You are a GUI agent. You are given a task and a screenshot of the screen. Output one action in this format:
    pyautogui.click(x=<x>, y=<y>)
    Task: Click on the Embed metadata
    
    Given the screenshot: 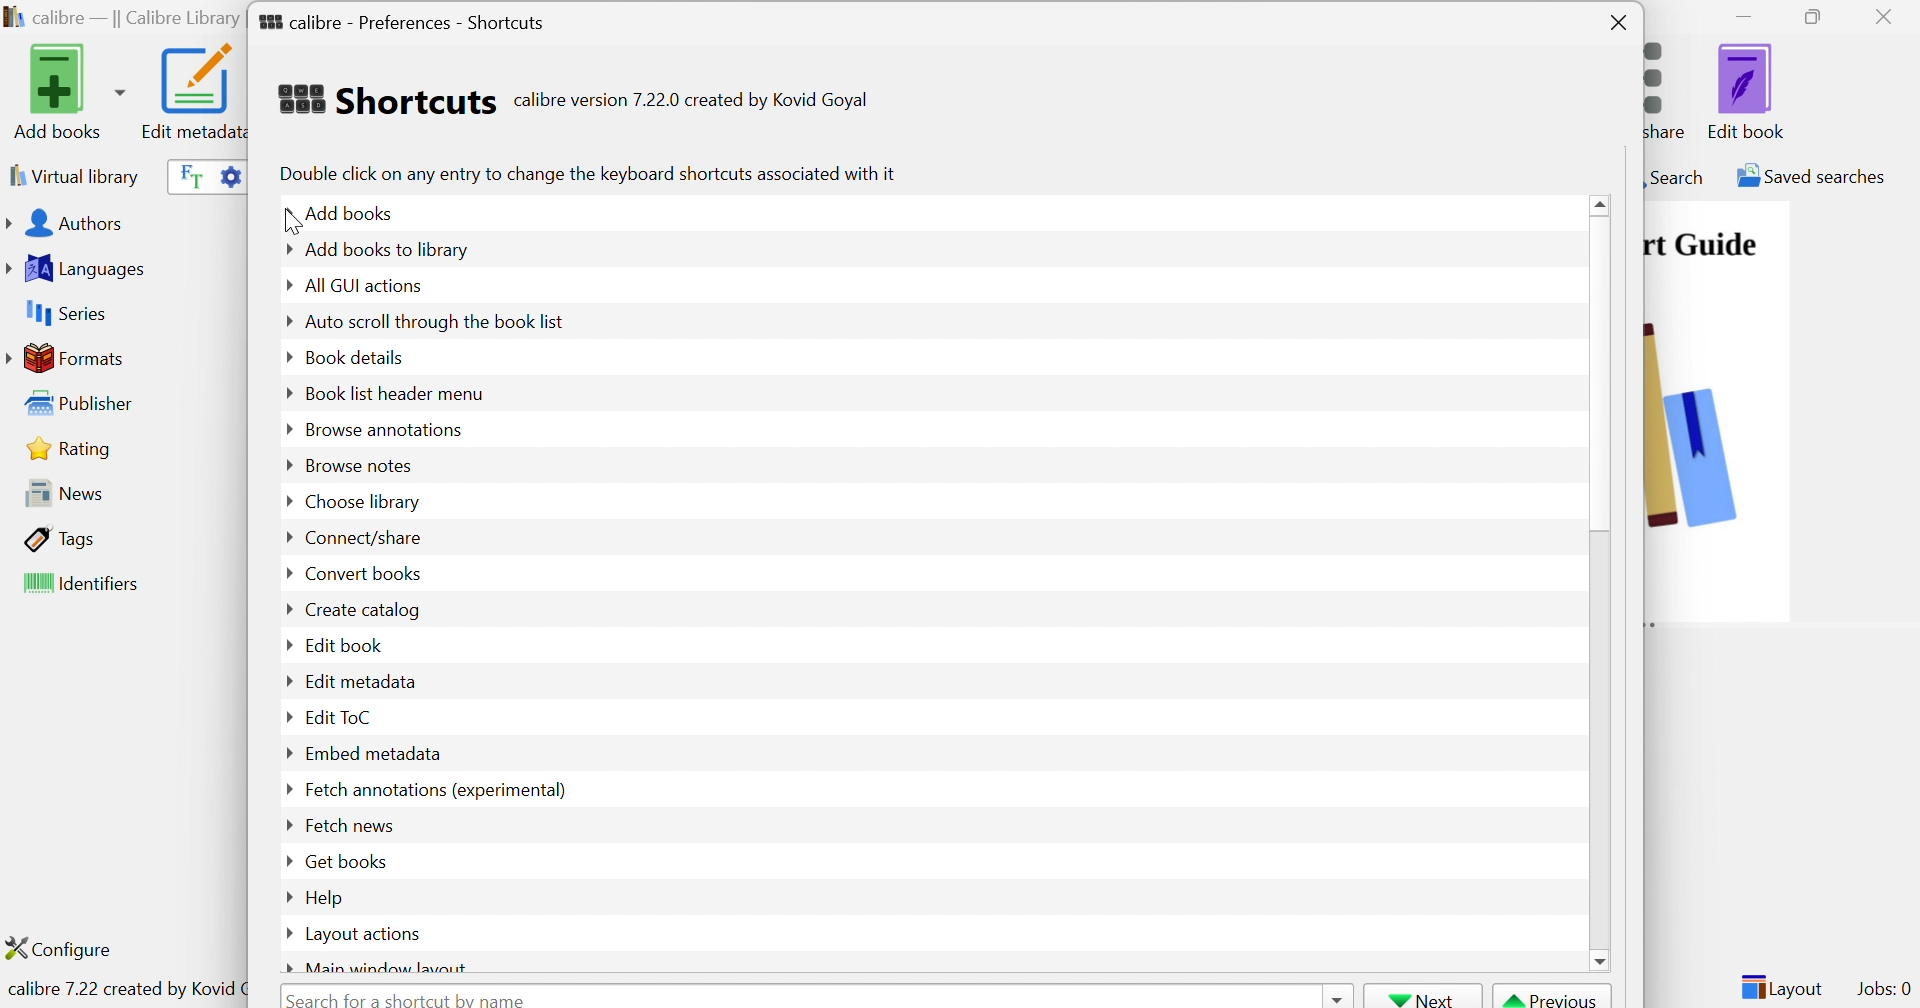 What is the action you would take?
    pyautogui.click(x=373, y=753)
    